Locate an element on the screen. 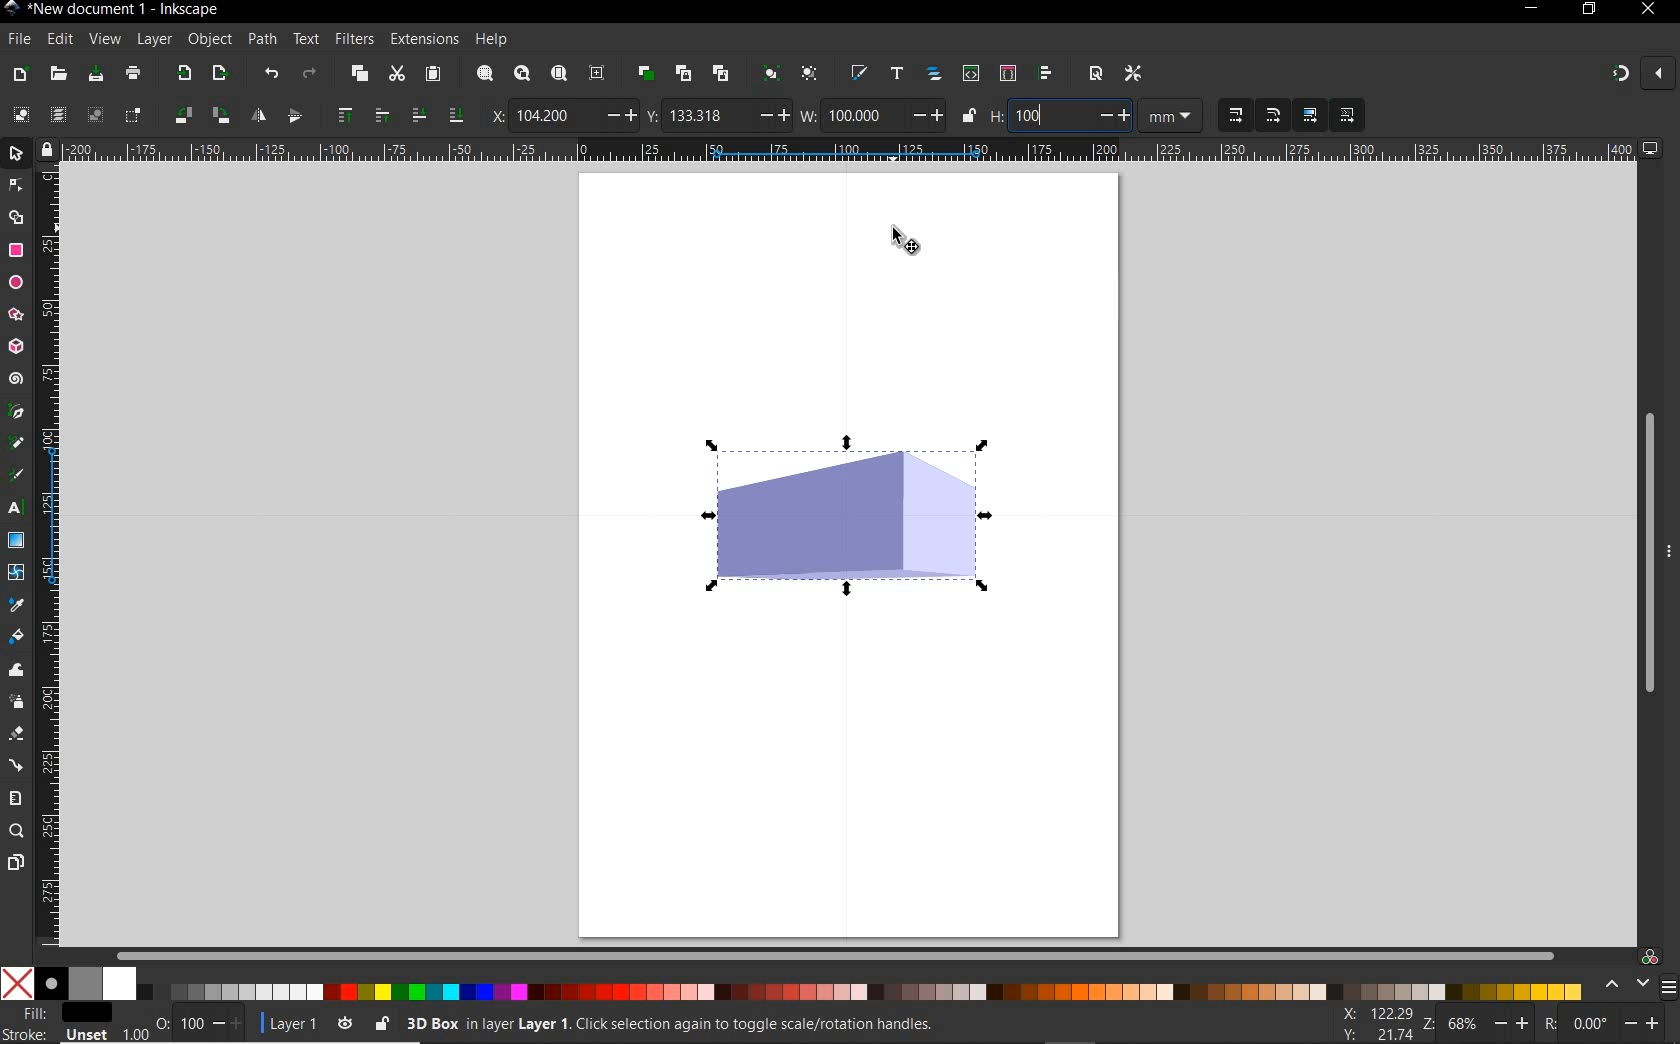 The width and height of the screenshot is (1680, 1044). measurement is located at coordinates (1173, 117).